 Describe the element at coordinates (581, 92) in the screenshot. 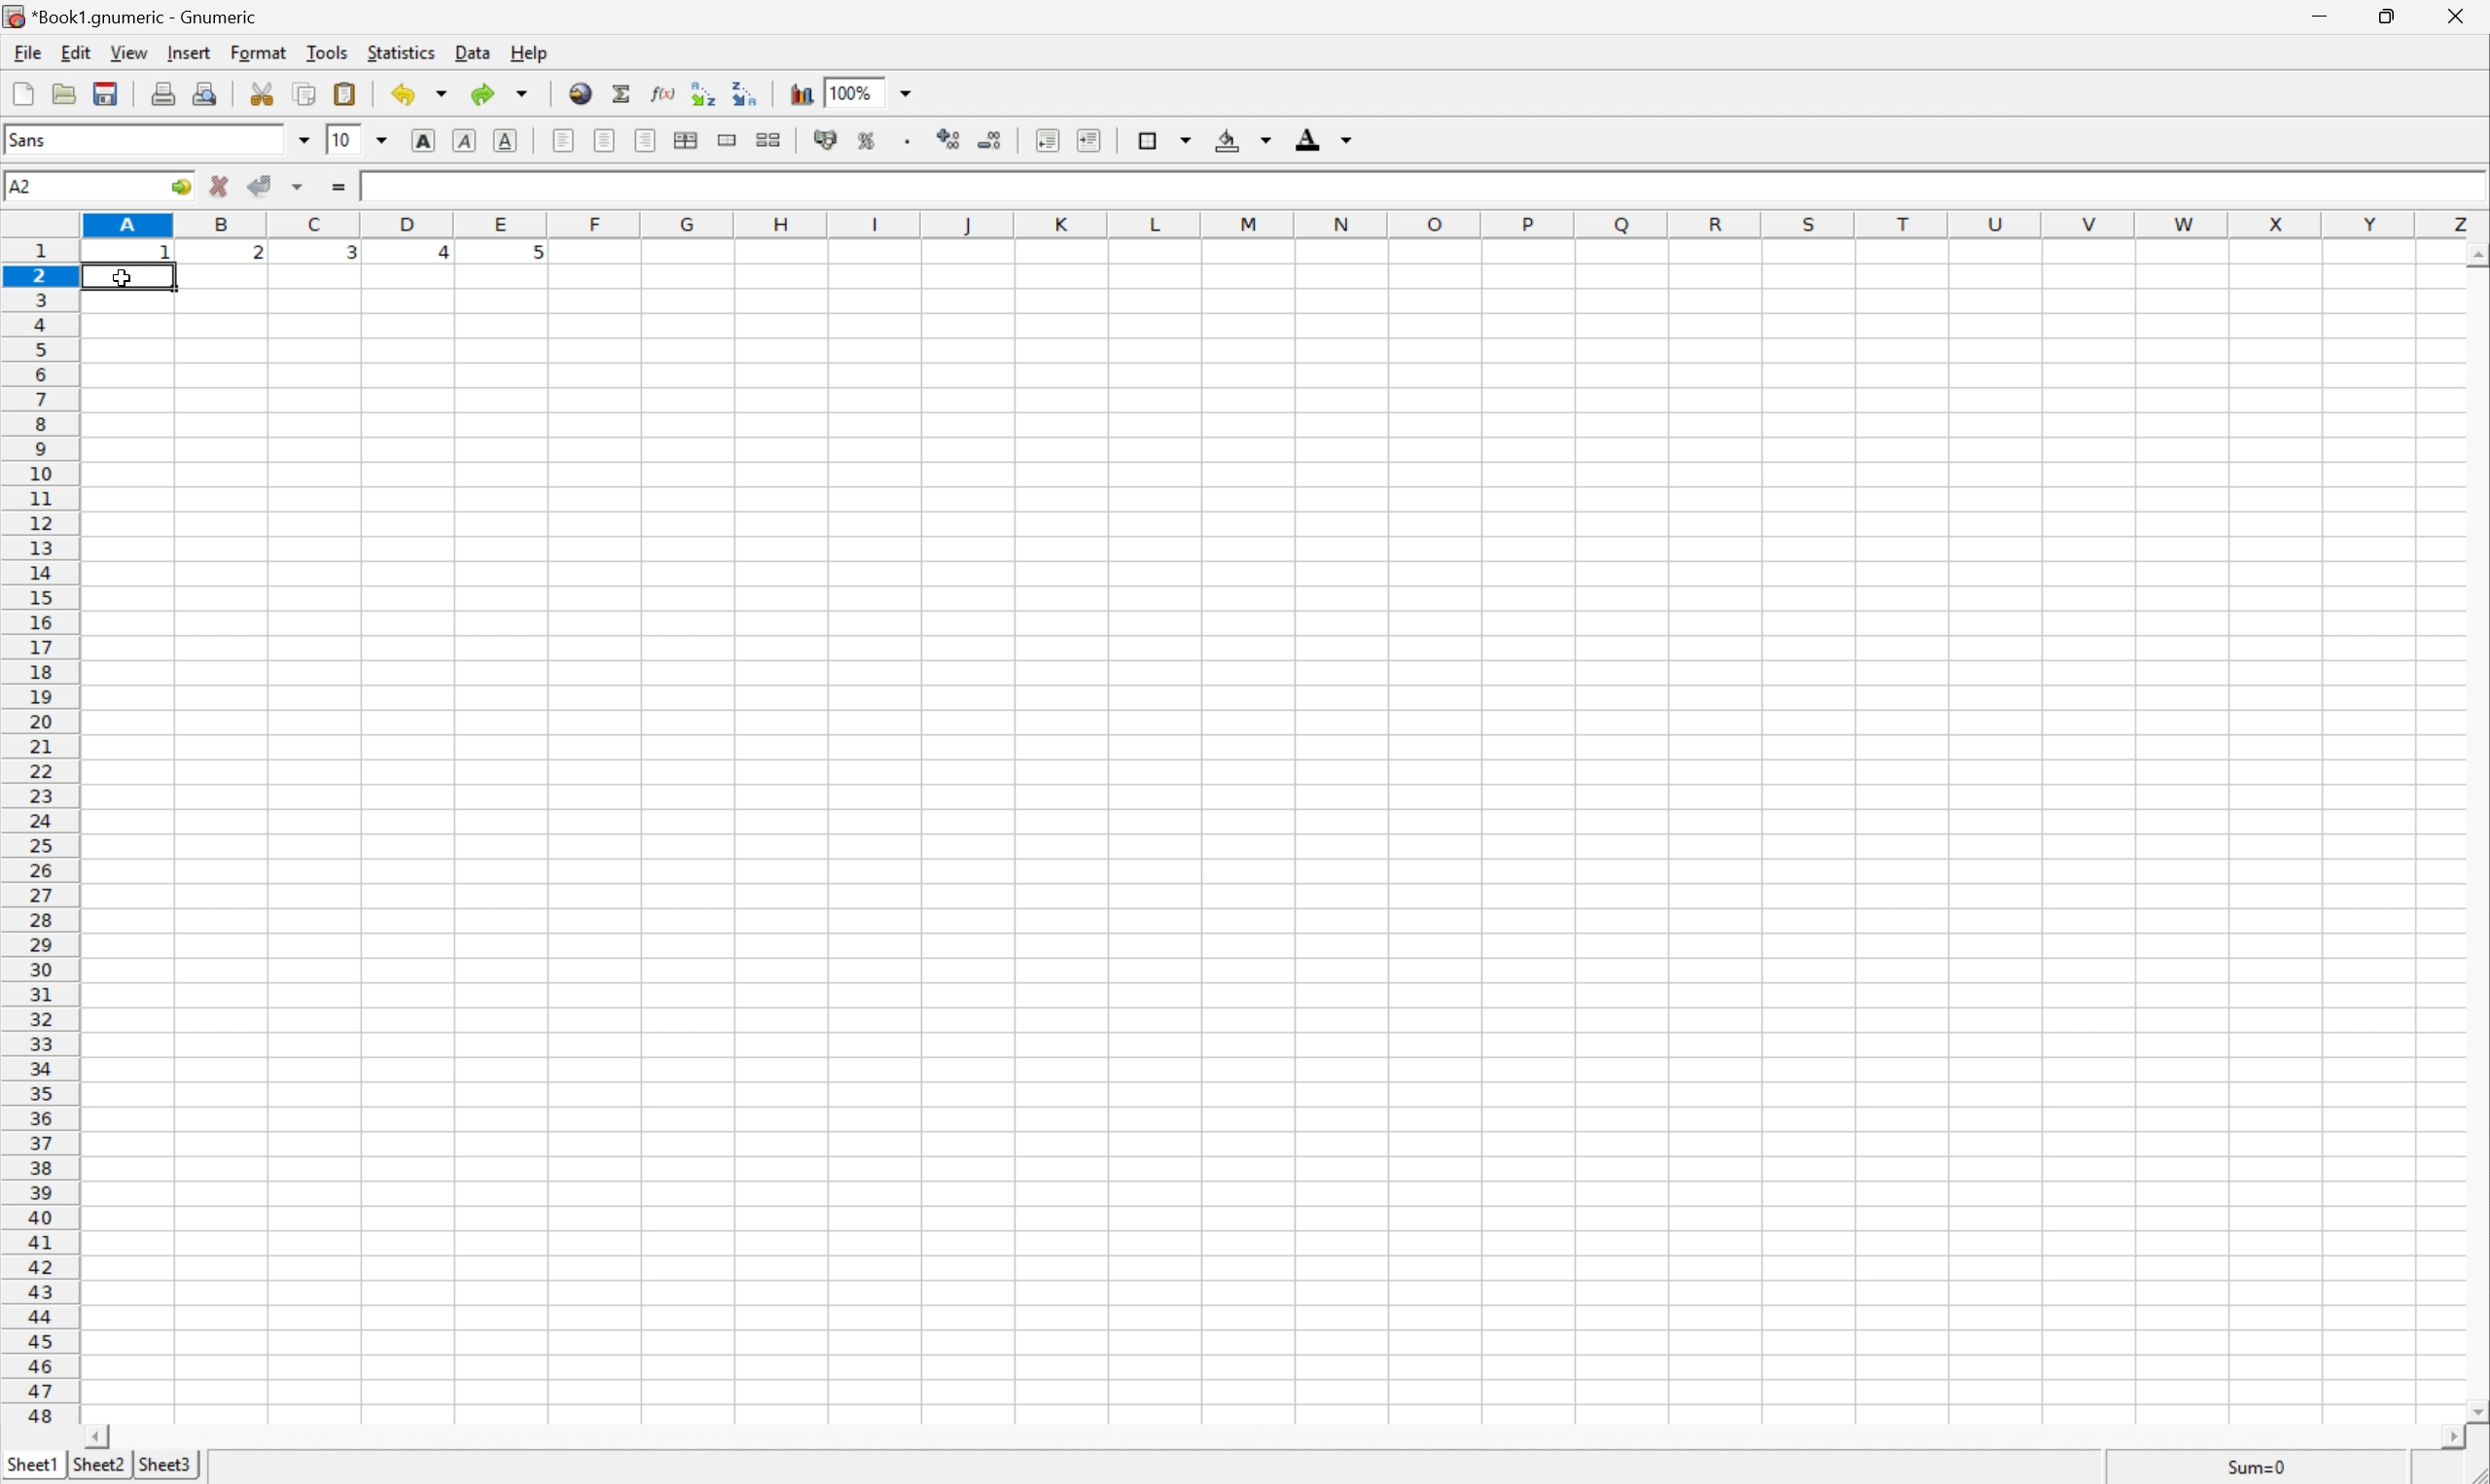

I see `insert hyperlink` at that location.